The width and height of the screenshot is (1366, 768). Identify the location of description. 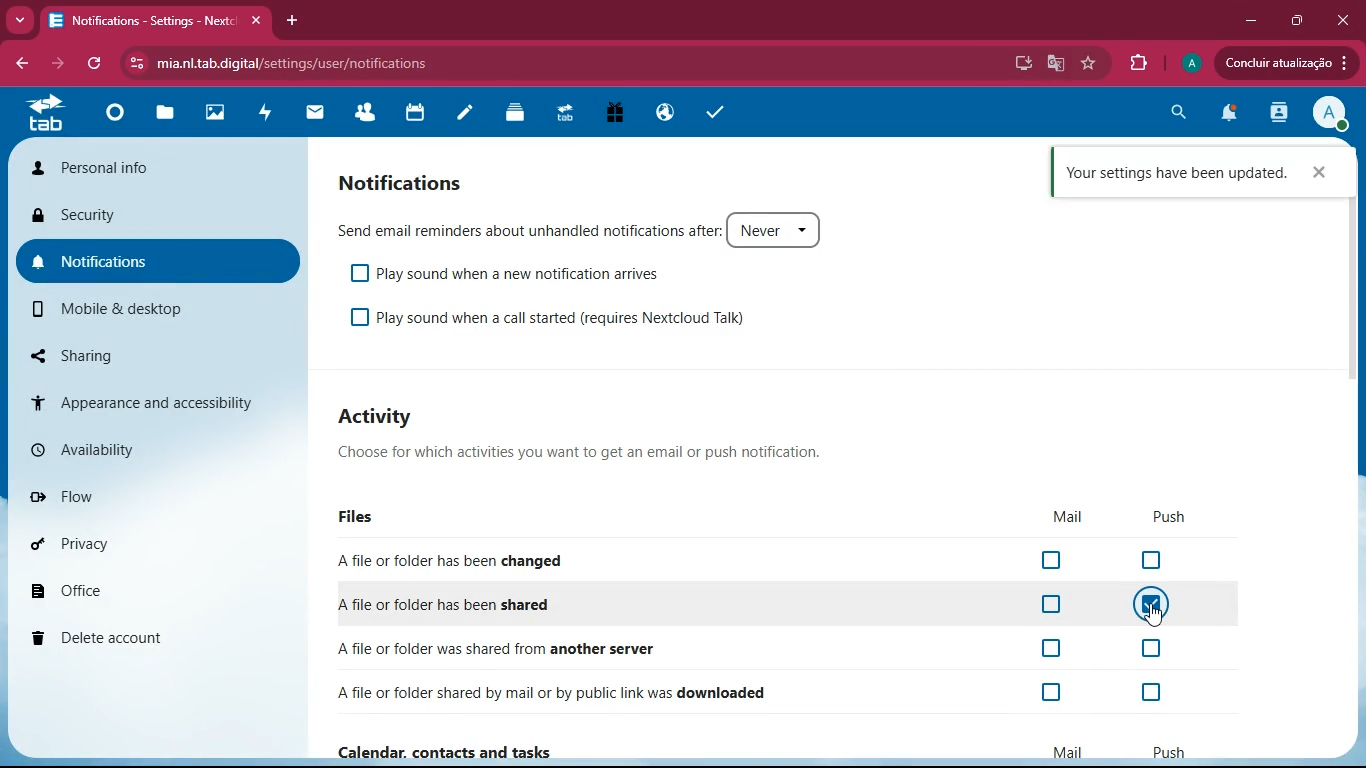
(586, 451).